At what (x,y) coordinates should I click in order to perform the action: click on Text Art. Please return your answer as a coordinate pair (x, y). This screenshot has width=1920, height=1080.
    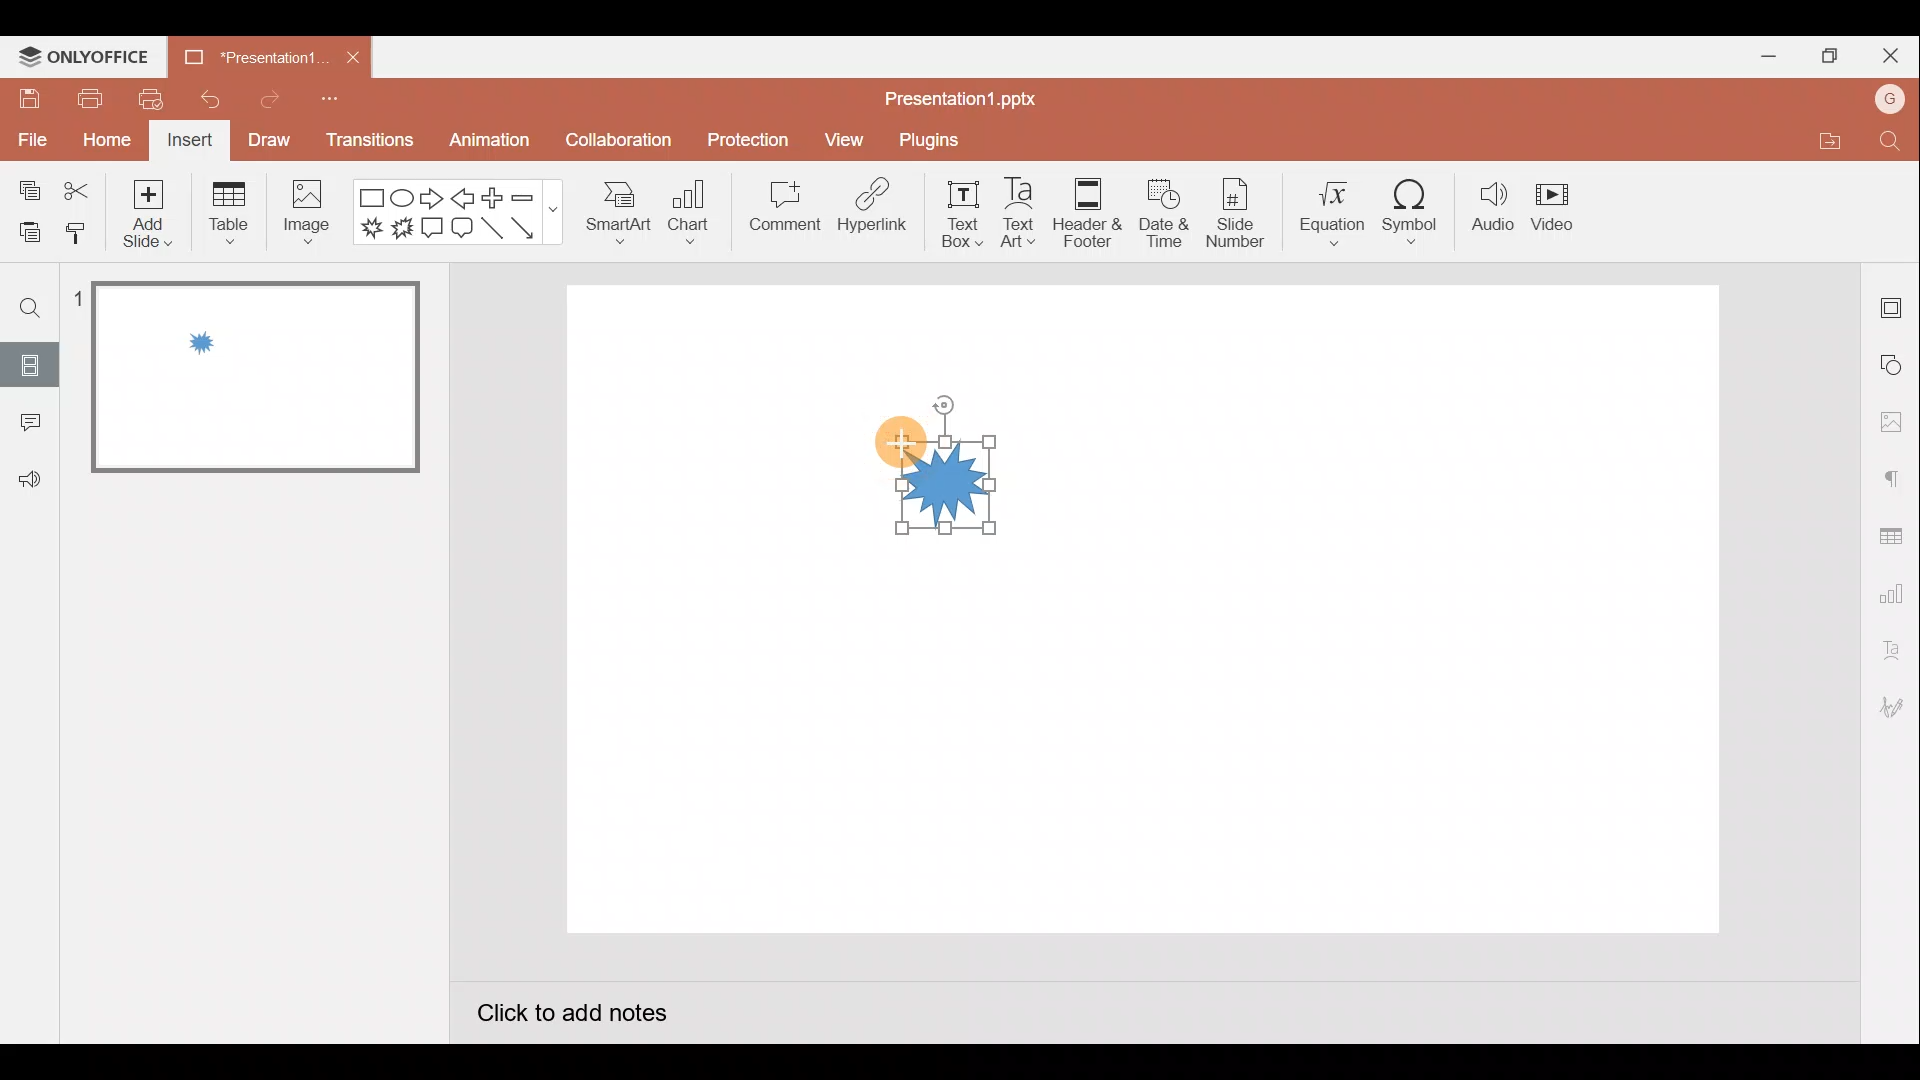
    Looking at the image, I should click on (1016, 214).